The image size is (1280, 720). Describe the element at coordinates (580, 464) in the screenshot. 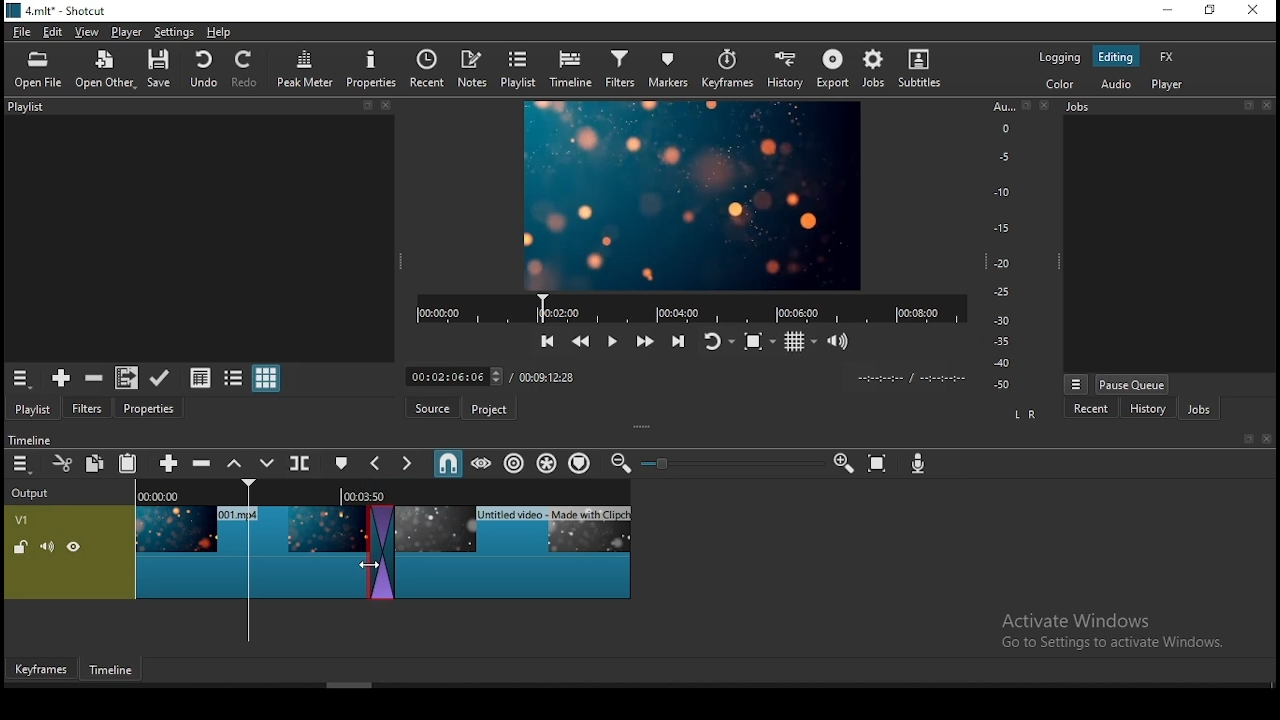

I see `ripple markers` at that location.